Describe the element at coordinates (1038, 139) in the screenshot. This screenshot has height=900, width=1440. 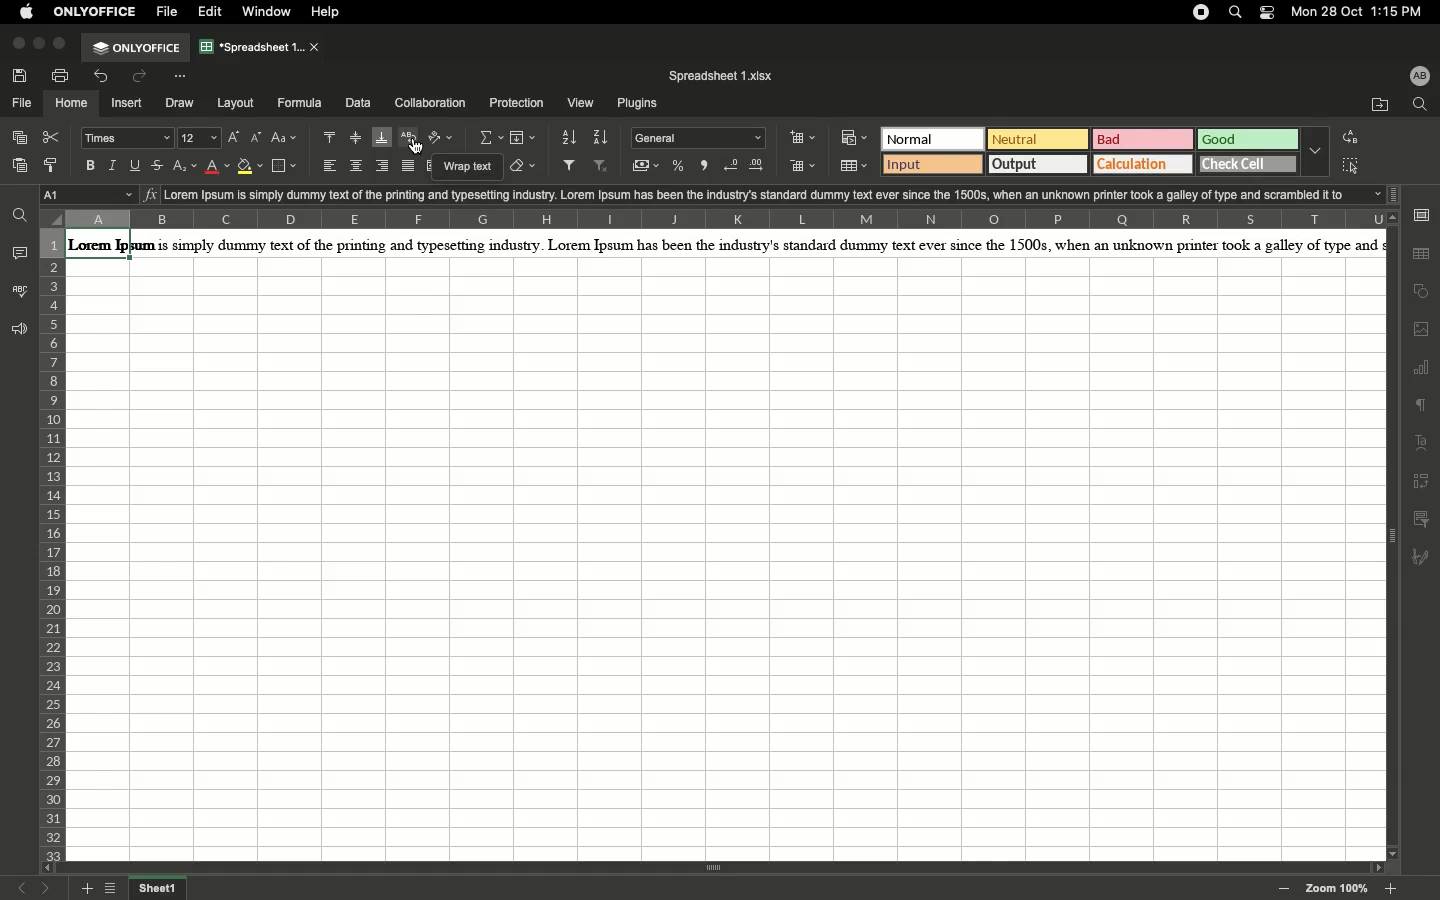
I see `Neutral` at that location.